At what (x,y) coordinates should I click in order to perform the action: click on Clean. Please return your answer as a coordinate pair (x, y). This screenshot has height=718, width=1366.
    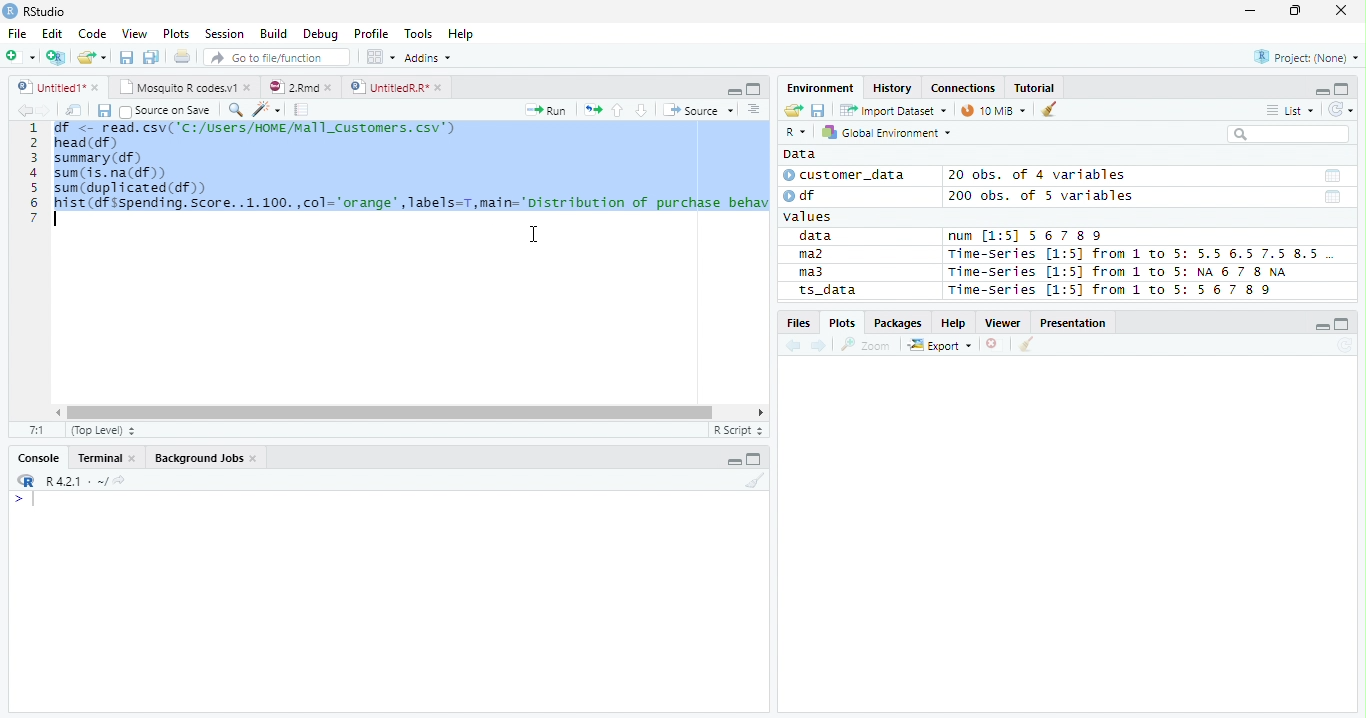
    Looking at the image, I should click on (1027, 344).